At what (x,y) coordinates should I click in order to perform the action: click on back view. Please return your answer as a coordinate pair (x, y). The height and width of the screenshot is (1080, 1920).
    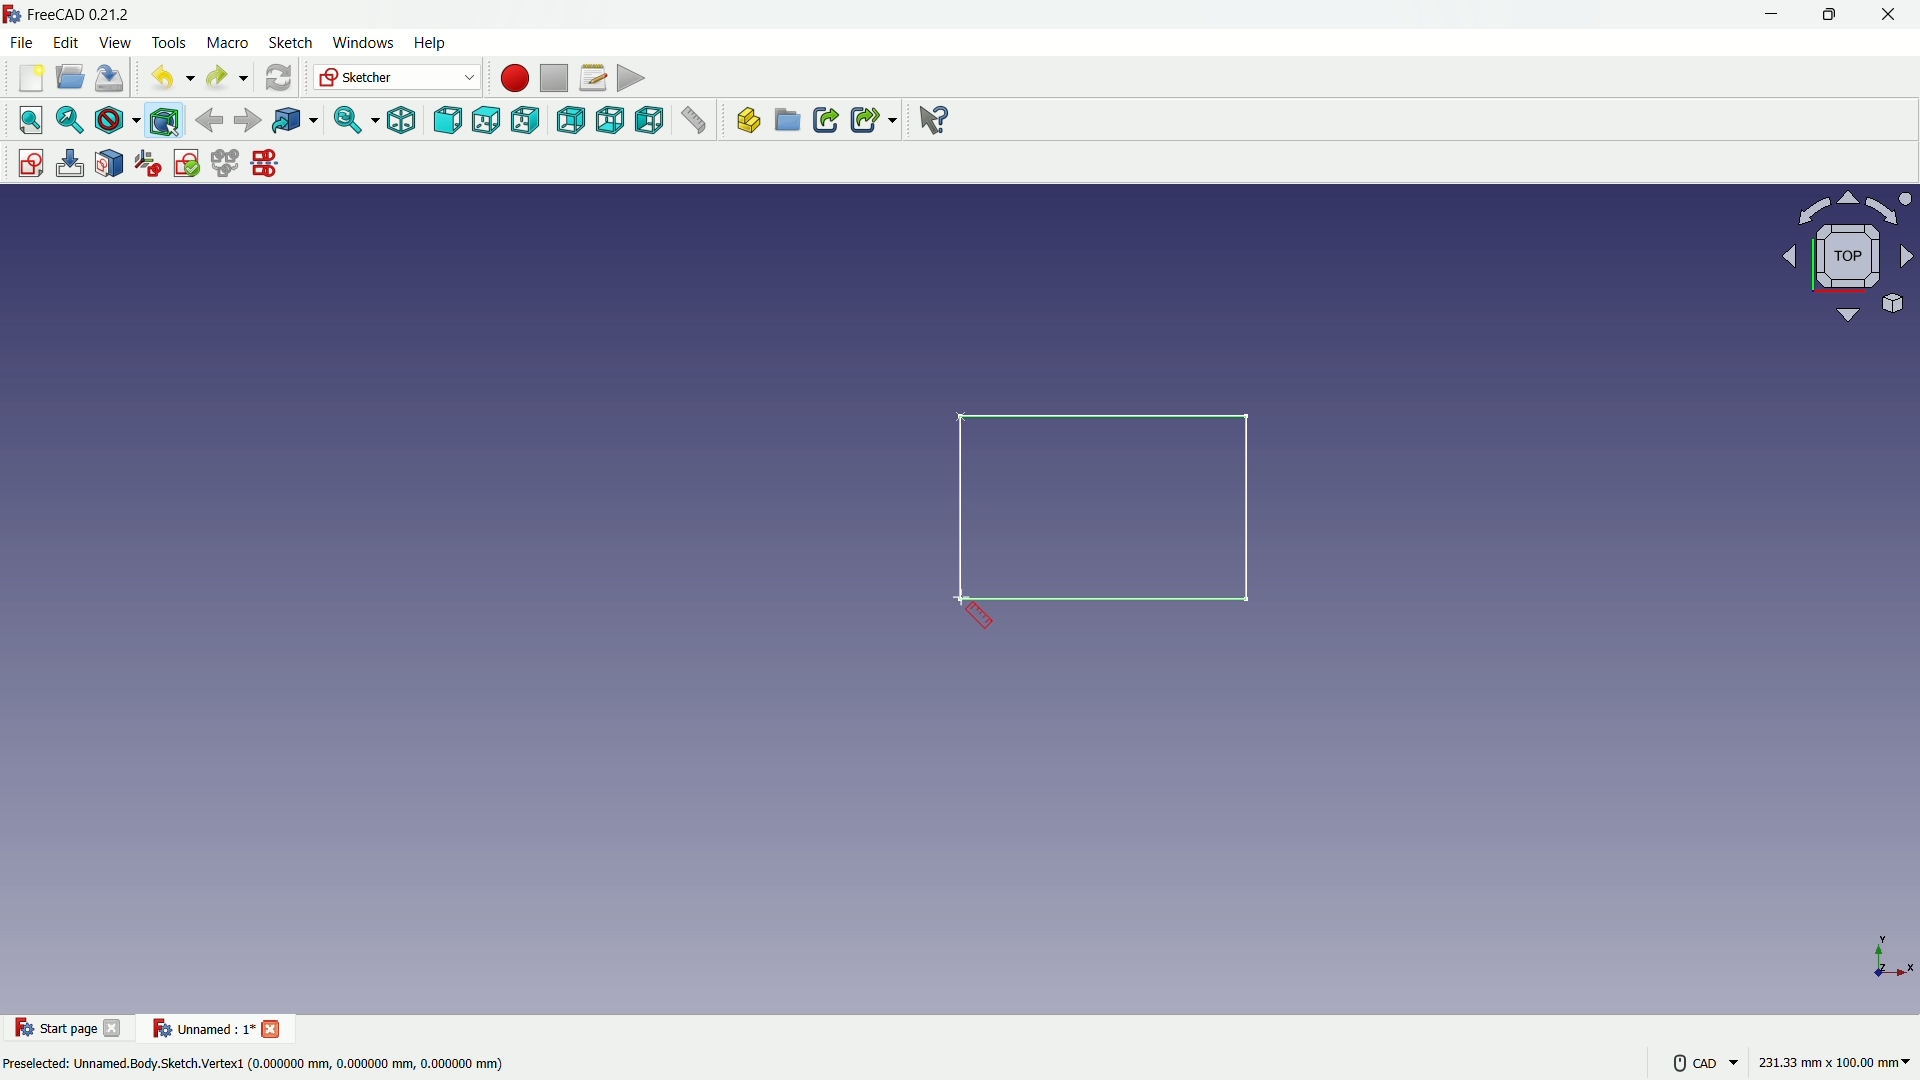
    Looking at the image, I should click on (570, 120).